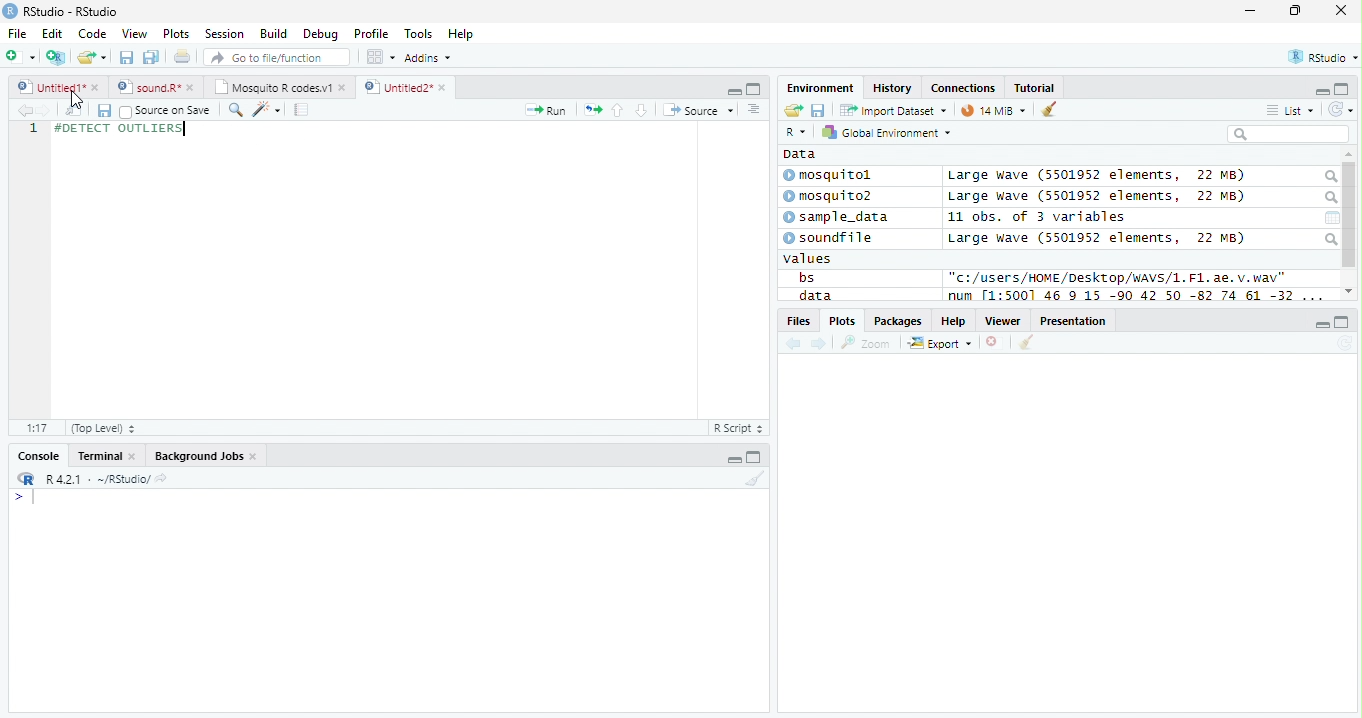  Describe the element at coordinates (37, 428) in the screenshot. I see `1:17` at that location.